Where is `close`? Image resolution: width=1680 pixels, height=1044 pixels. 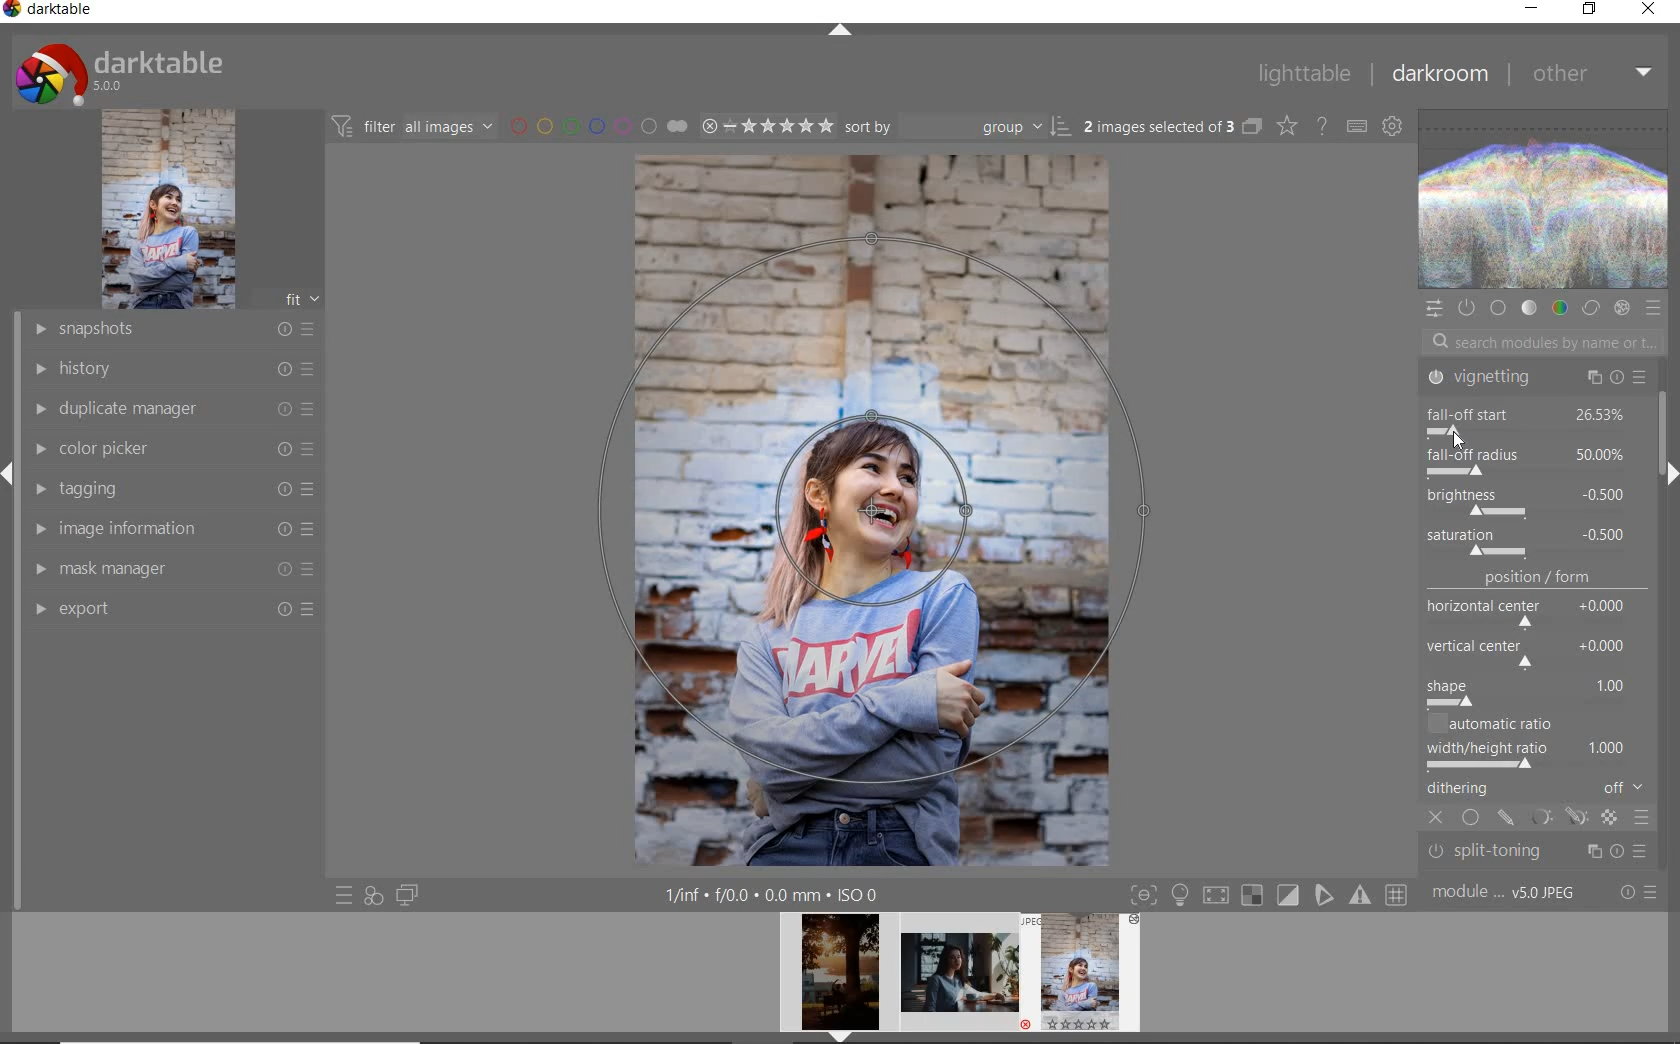 close is located at coordinates (1438, 819).